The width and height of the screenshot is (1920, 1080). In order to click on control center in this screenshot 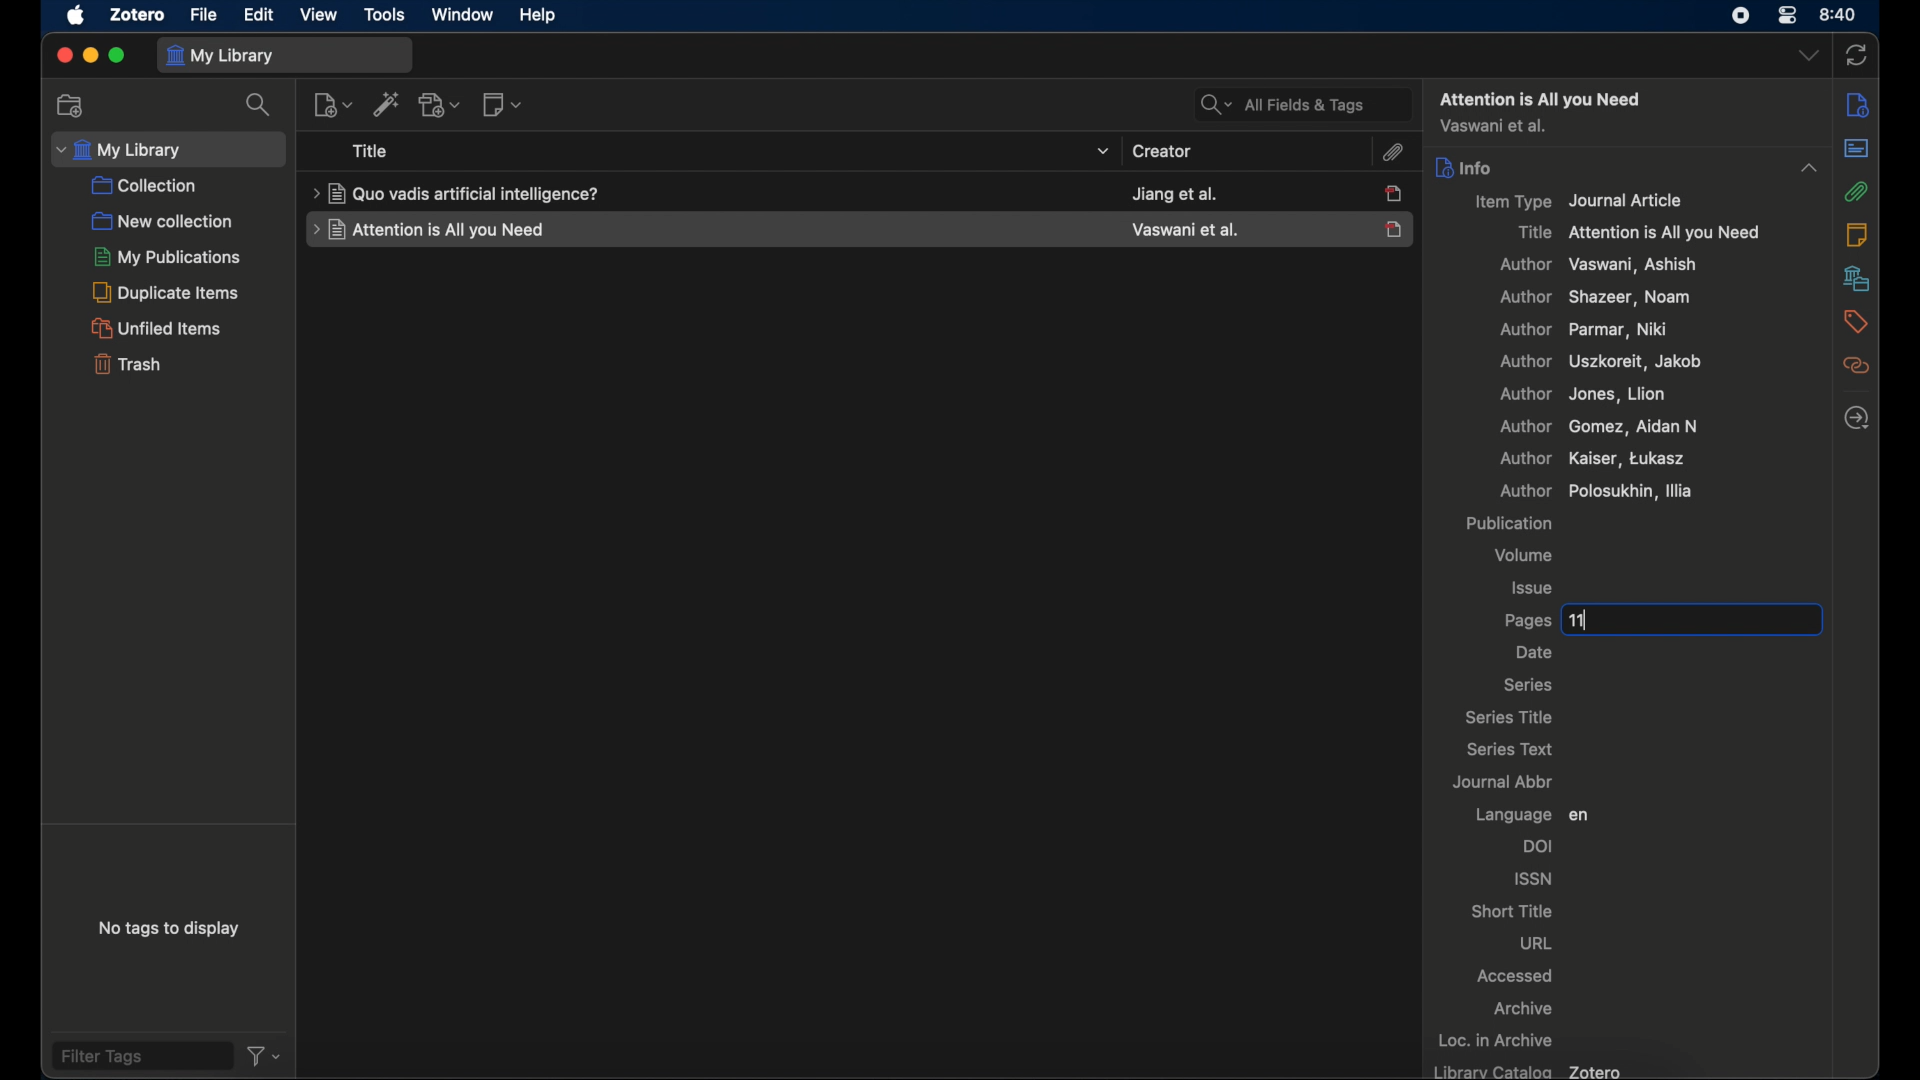, I will do `click(1790, 16)`.